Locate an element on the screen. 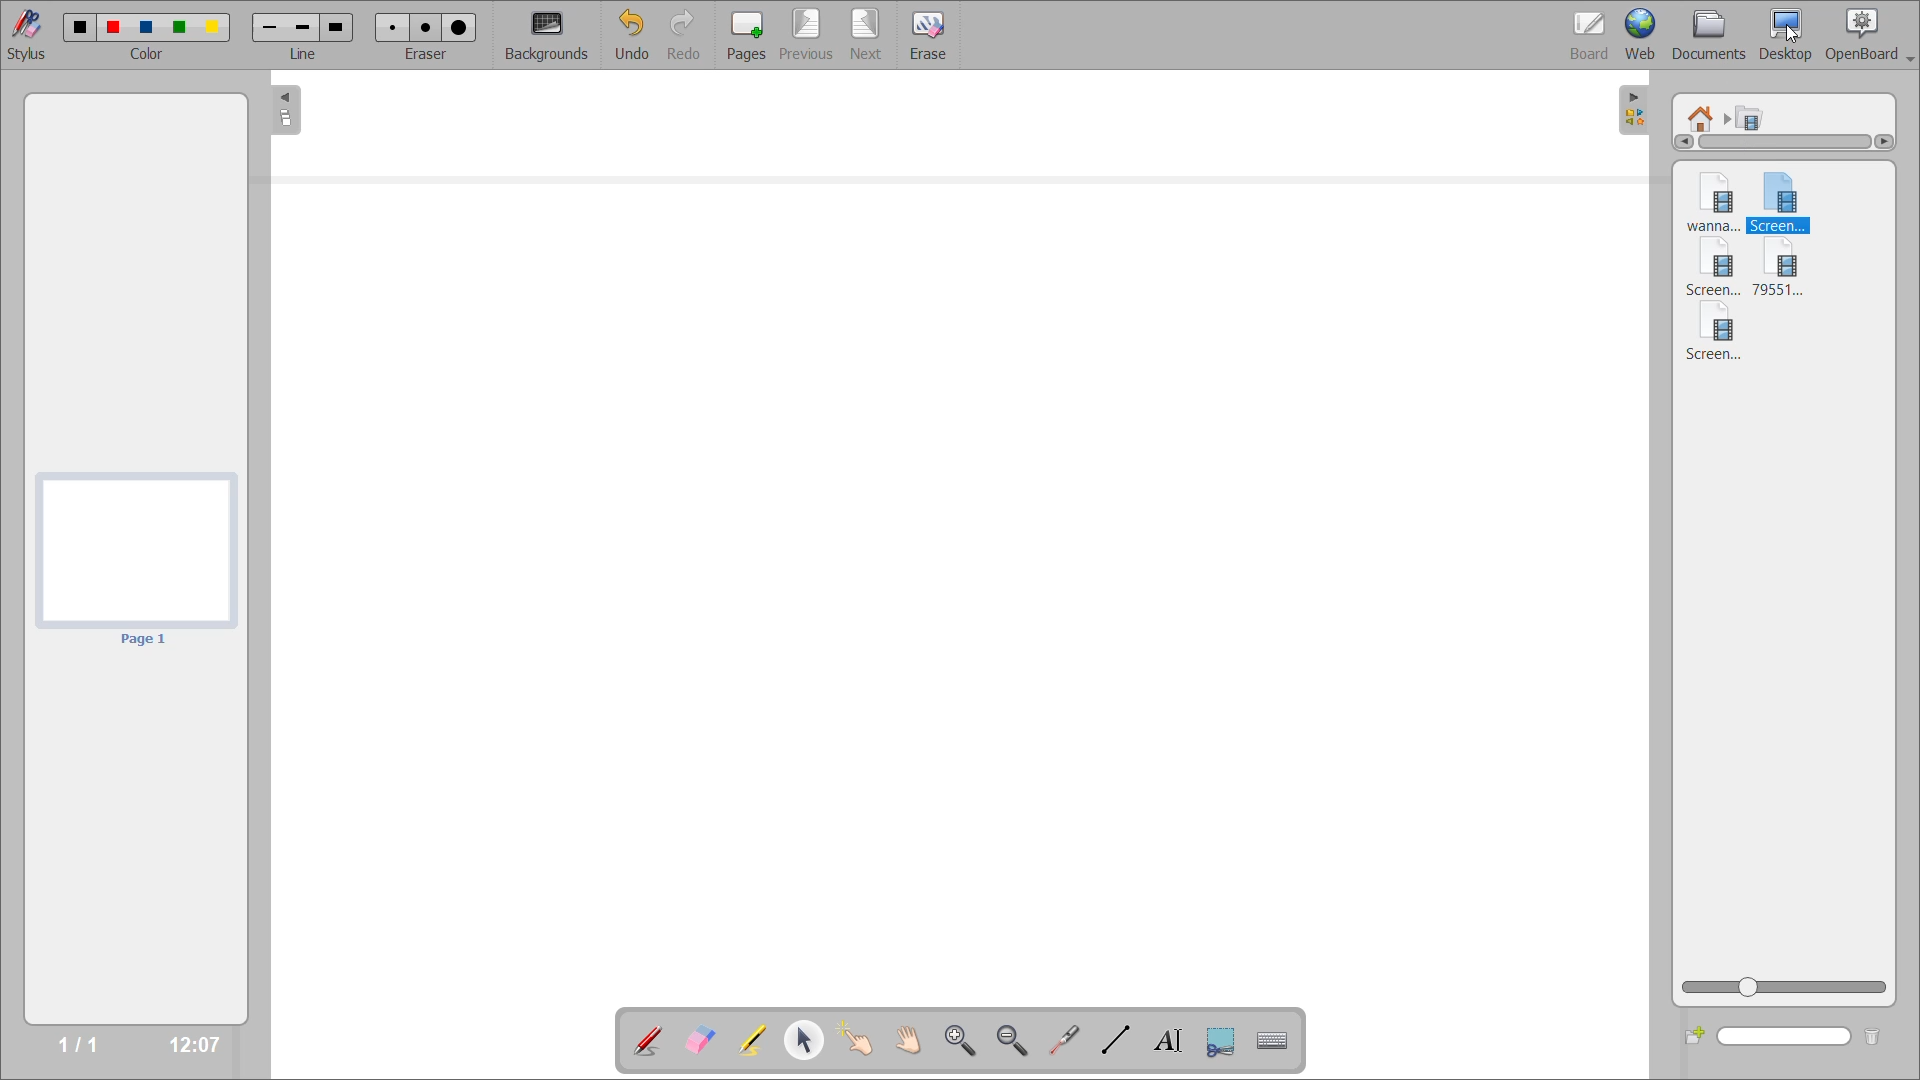 This screenshot has height=1080, width=1920. line  is located at coordinates (304, 56).